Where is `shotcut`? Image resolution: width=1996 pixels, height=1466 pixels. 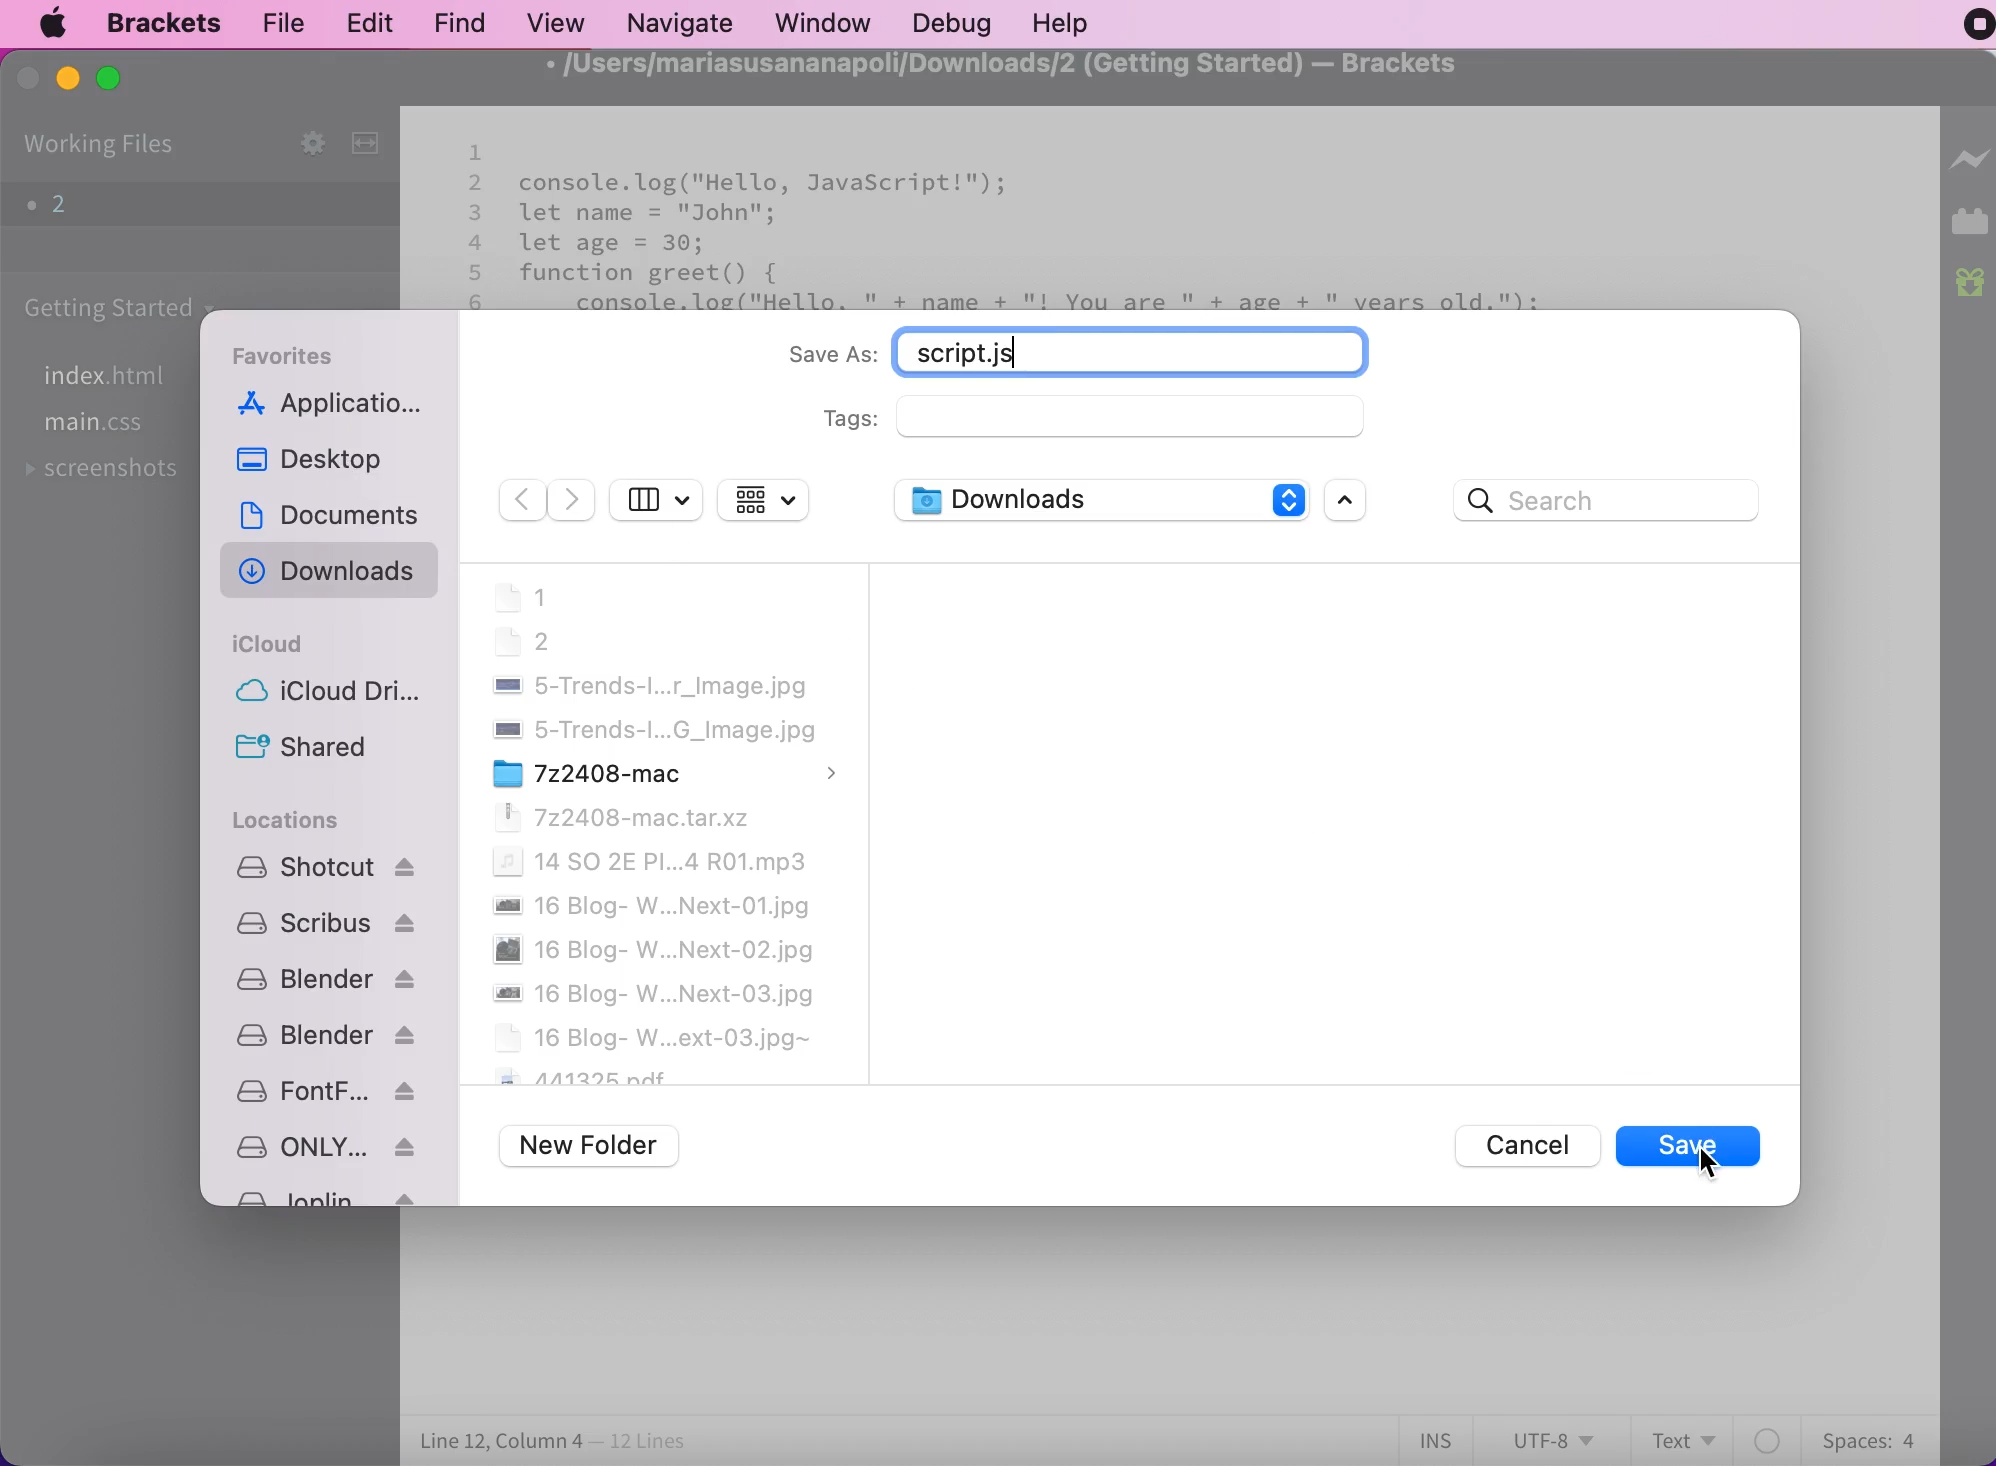
shotcut is located at coordinates (327, 866).